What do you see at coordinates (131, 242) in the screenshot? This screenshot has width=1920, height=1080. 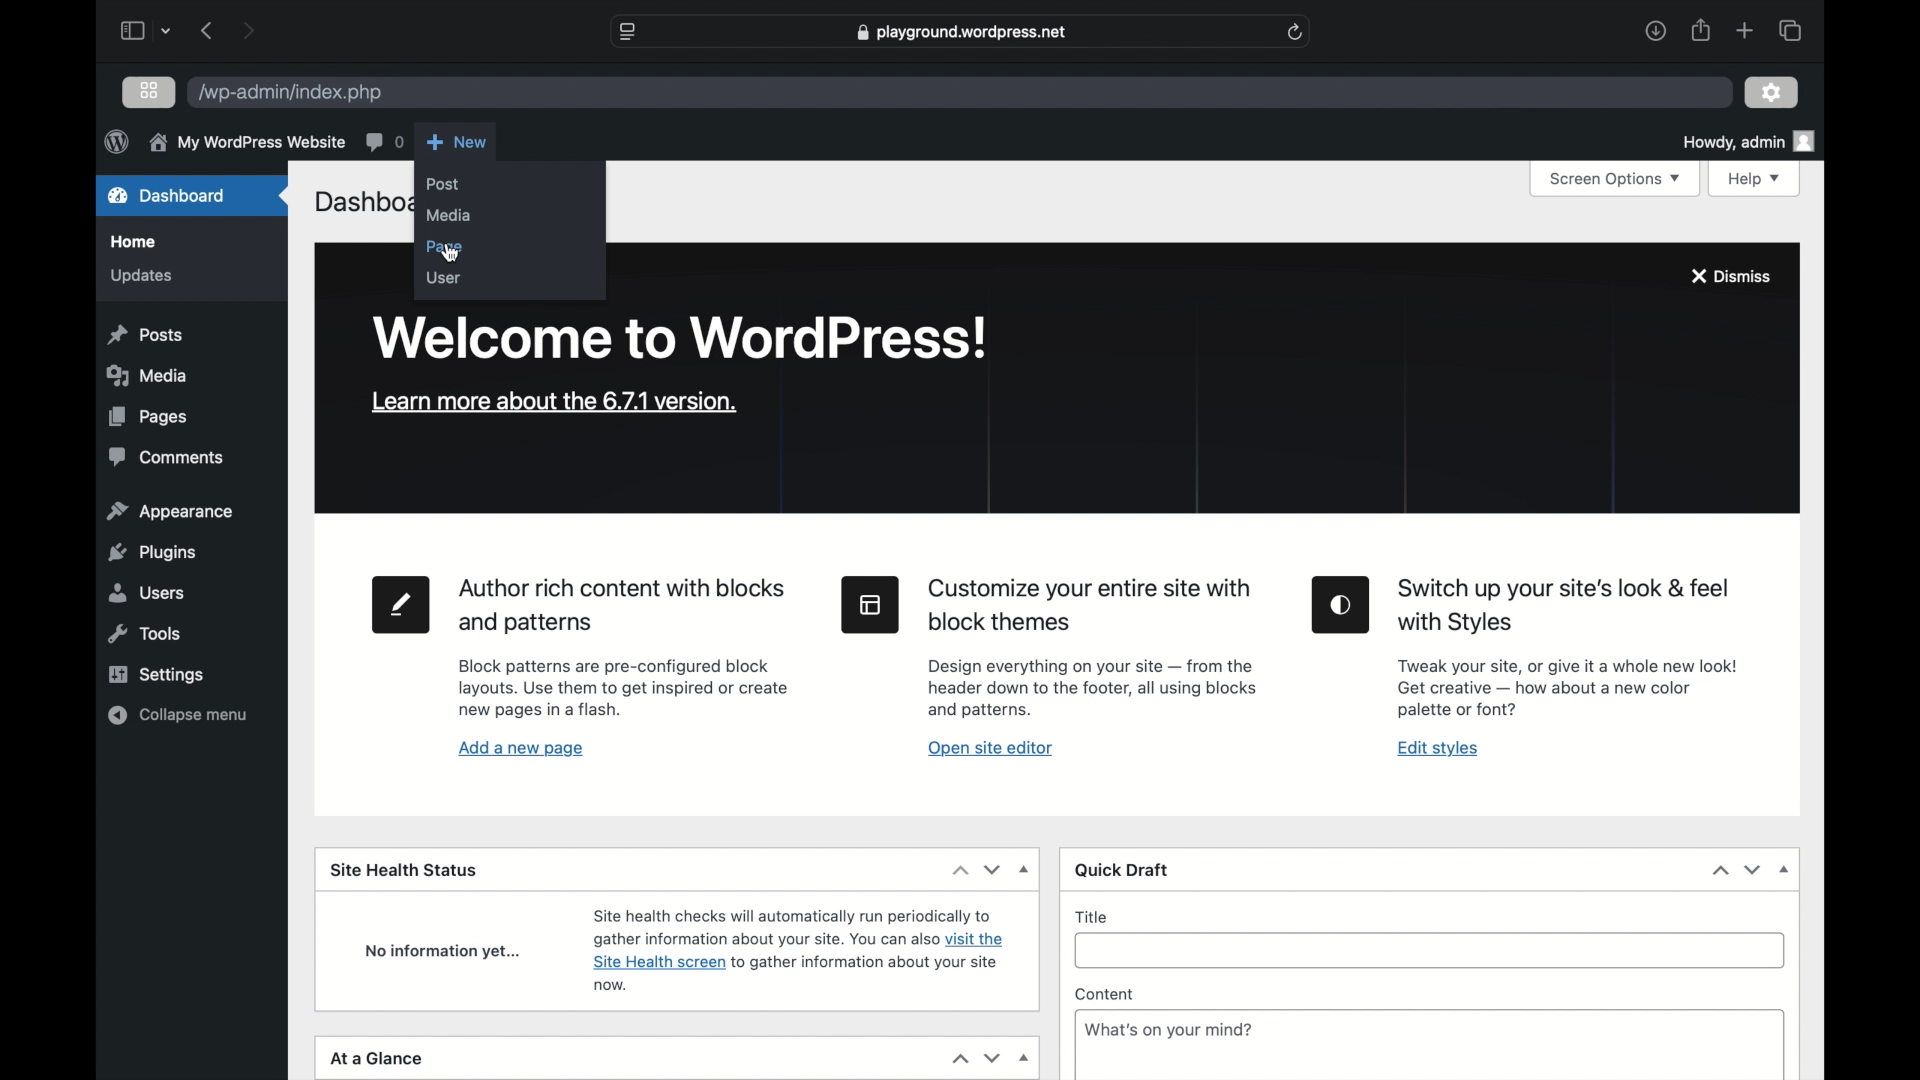 I see `home` at bounding box center [131, 242].